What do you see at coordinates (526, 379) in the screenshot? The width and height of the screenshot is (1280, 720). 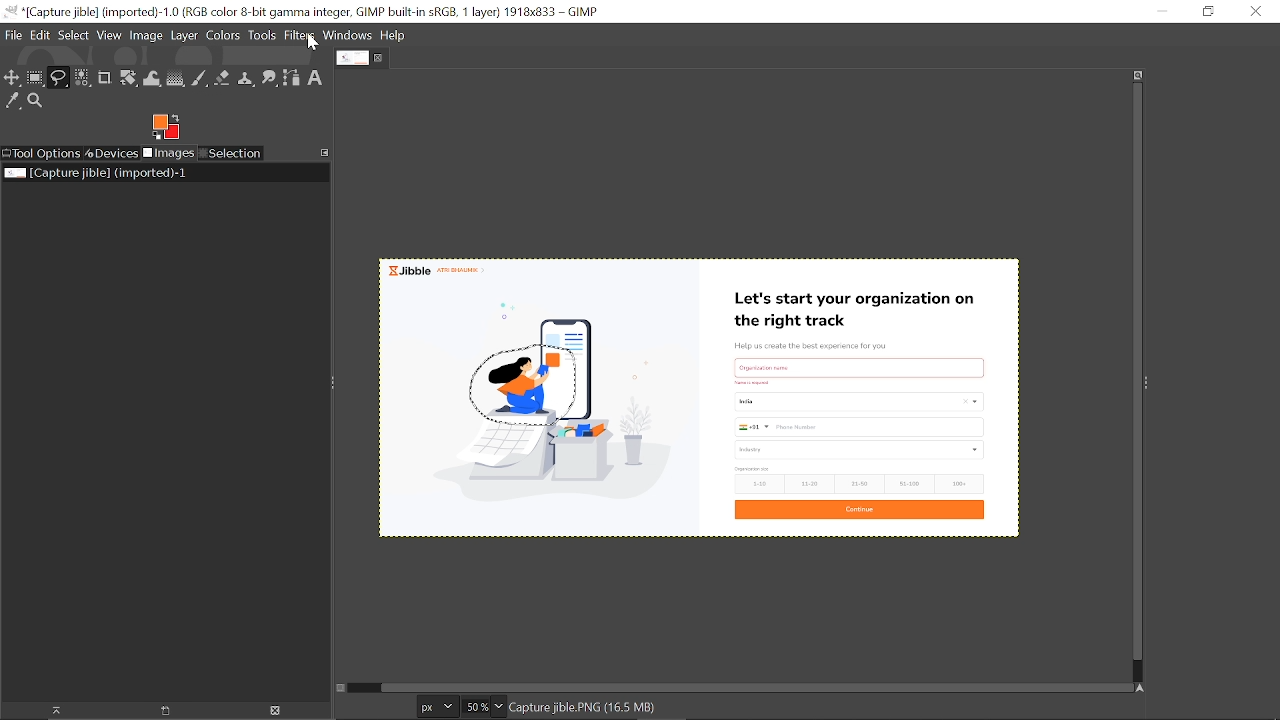 I see `selected part of the image` at bounding box center [526, 379].